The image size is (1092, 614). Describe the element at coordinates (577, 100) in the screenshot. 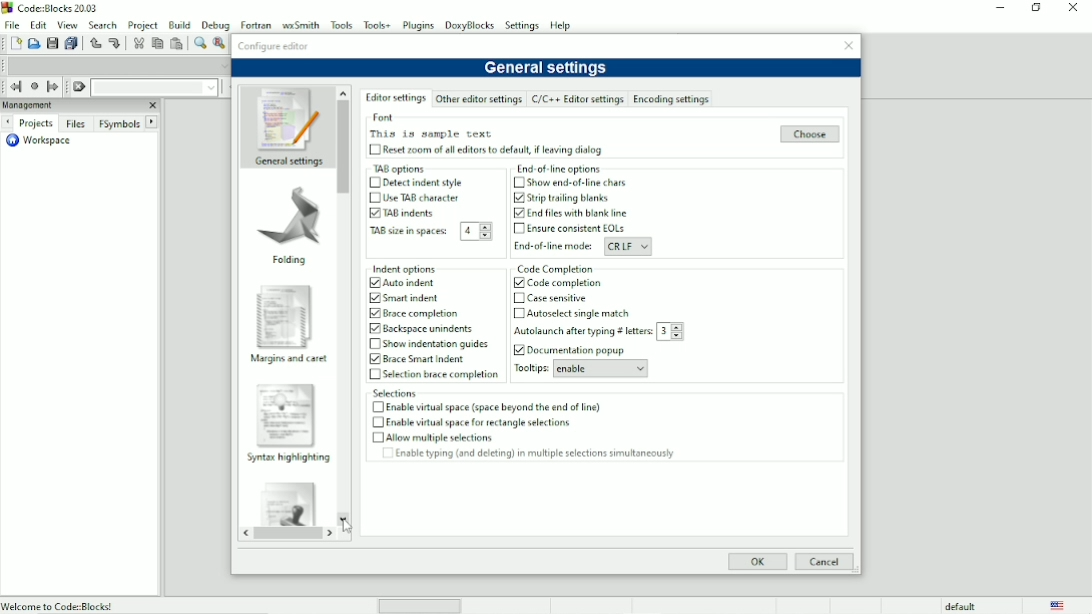

I see `C/C++ Editor Settings` at that location.